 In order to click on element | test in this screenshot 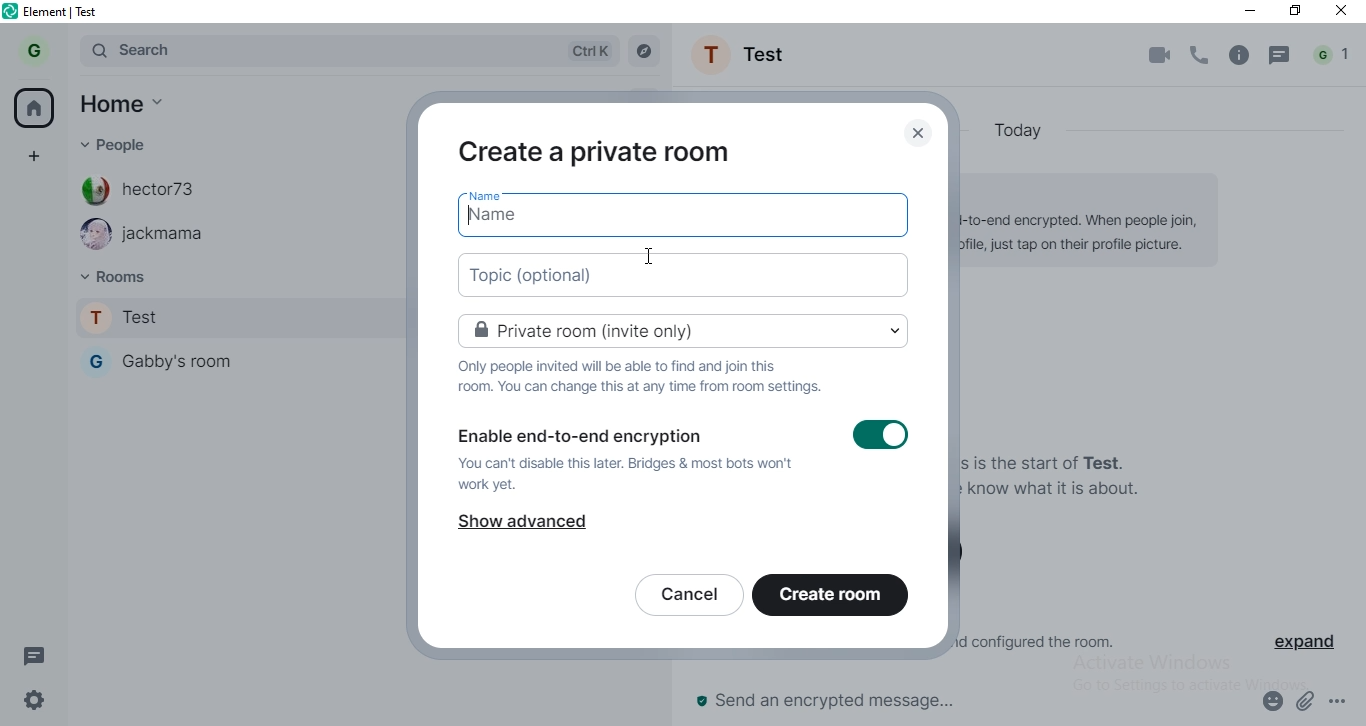, I will do `click(51, 10)`.